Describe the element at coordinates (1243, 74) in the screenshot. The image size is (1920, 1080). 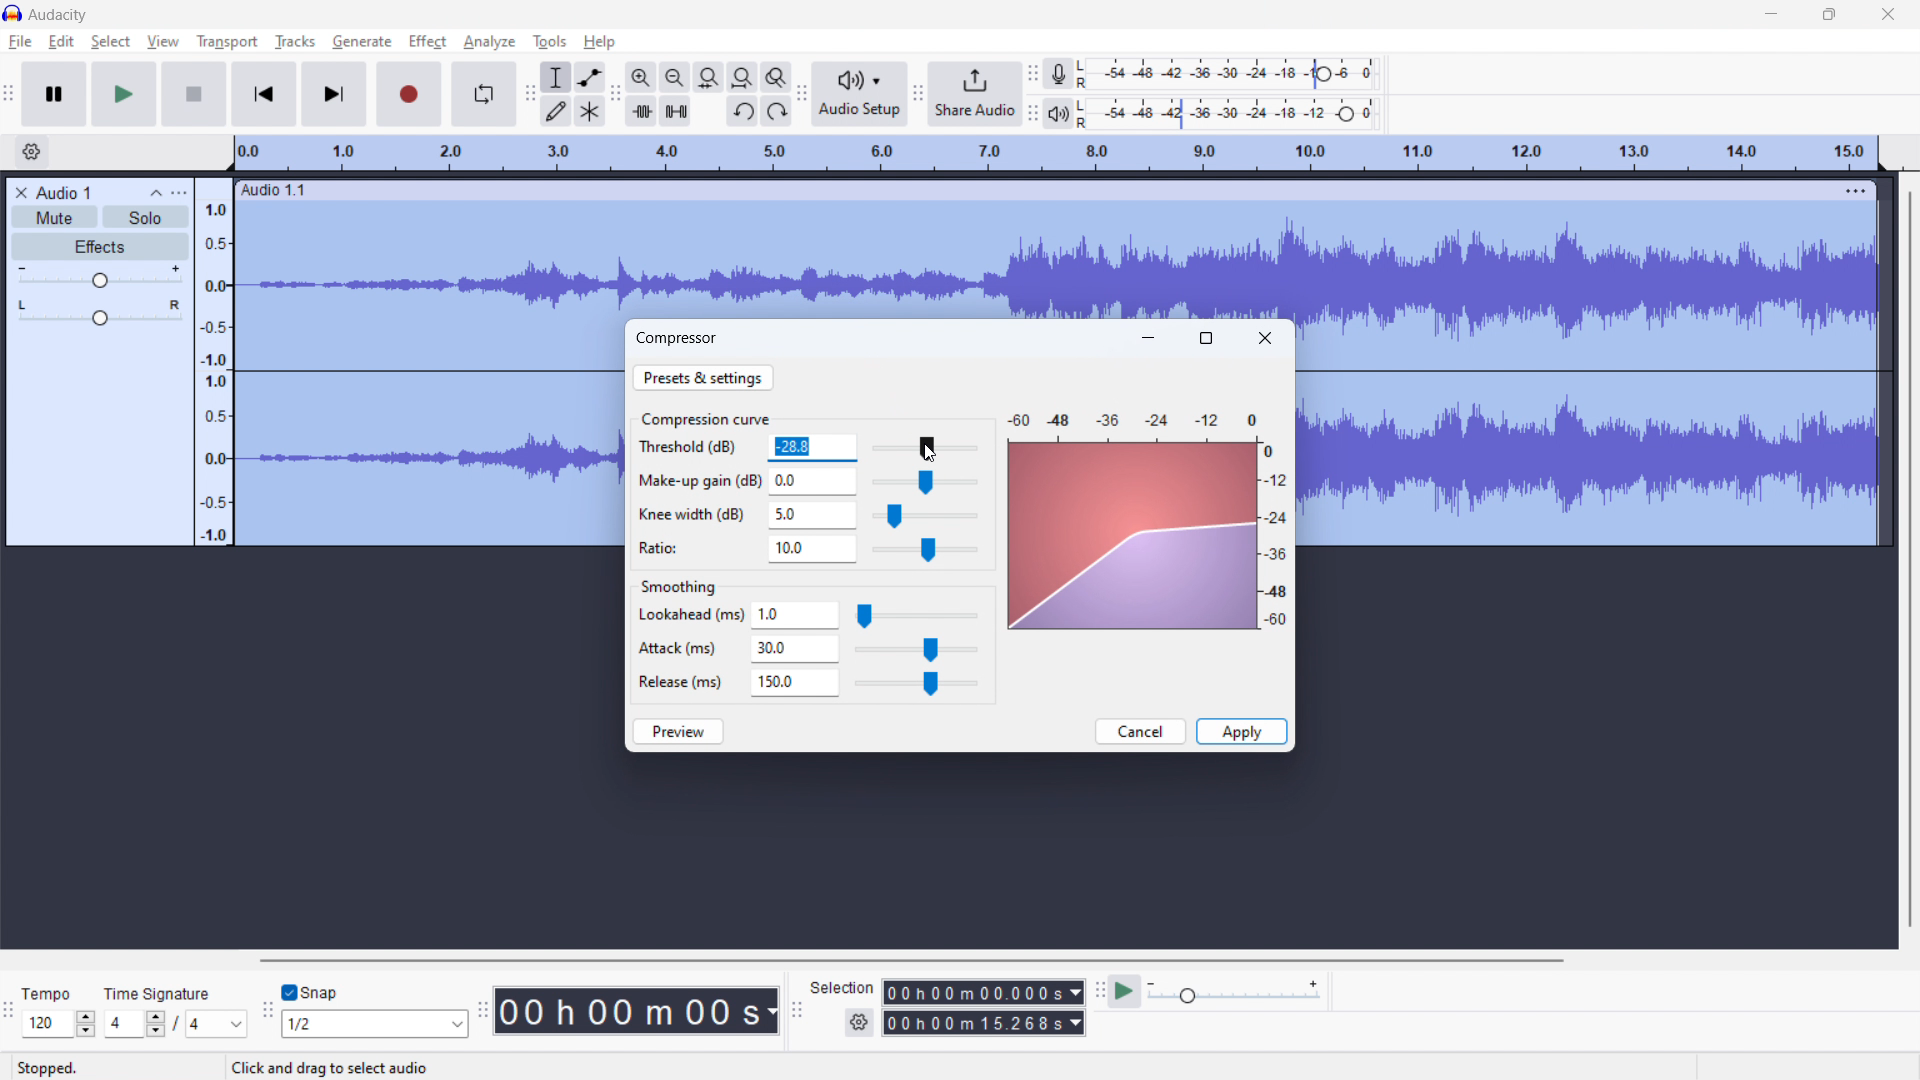
I see `record level` at that location.